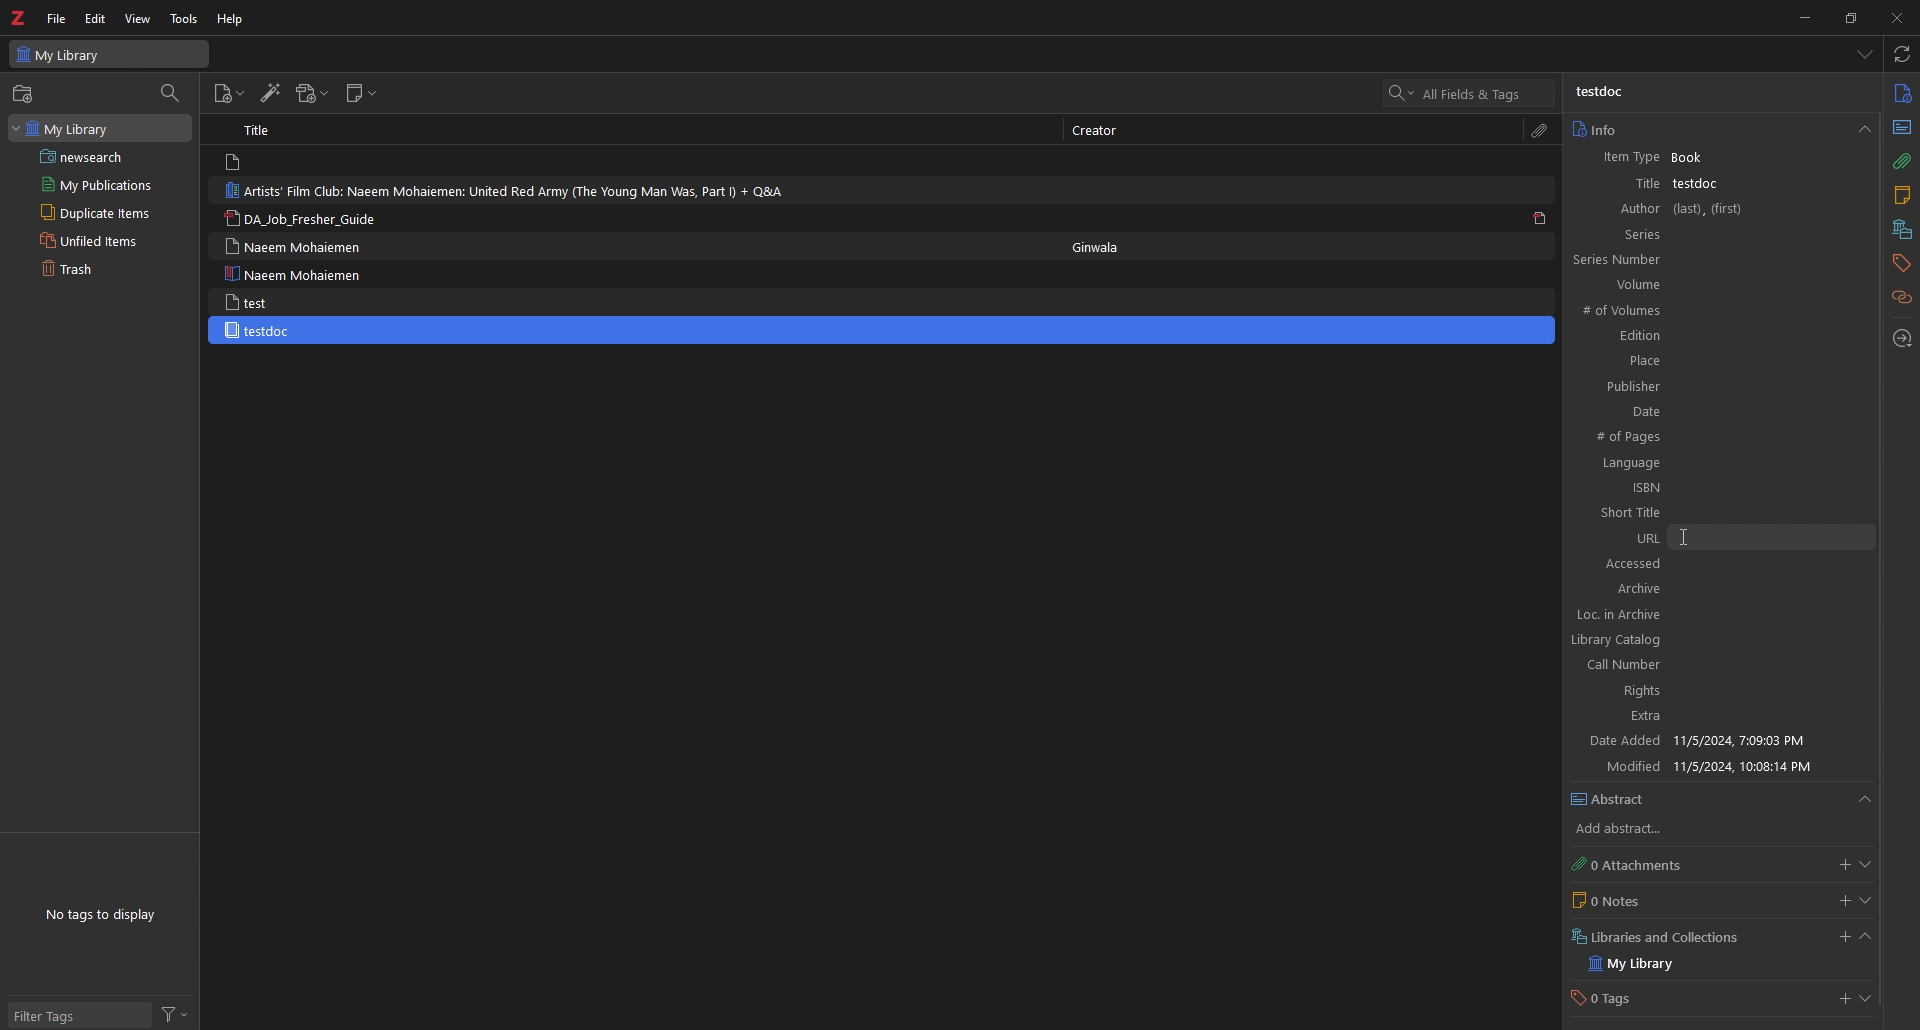 The width and height of the screenshot is (1920, 1030). Describe the element at coordinates (1691, 437) in the screenshot. I see `# of Pages` at that location.